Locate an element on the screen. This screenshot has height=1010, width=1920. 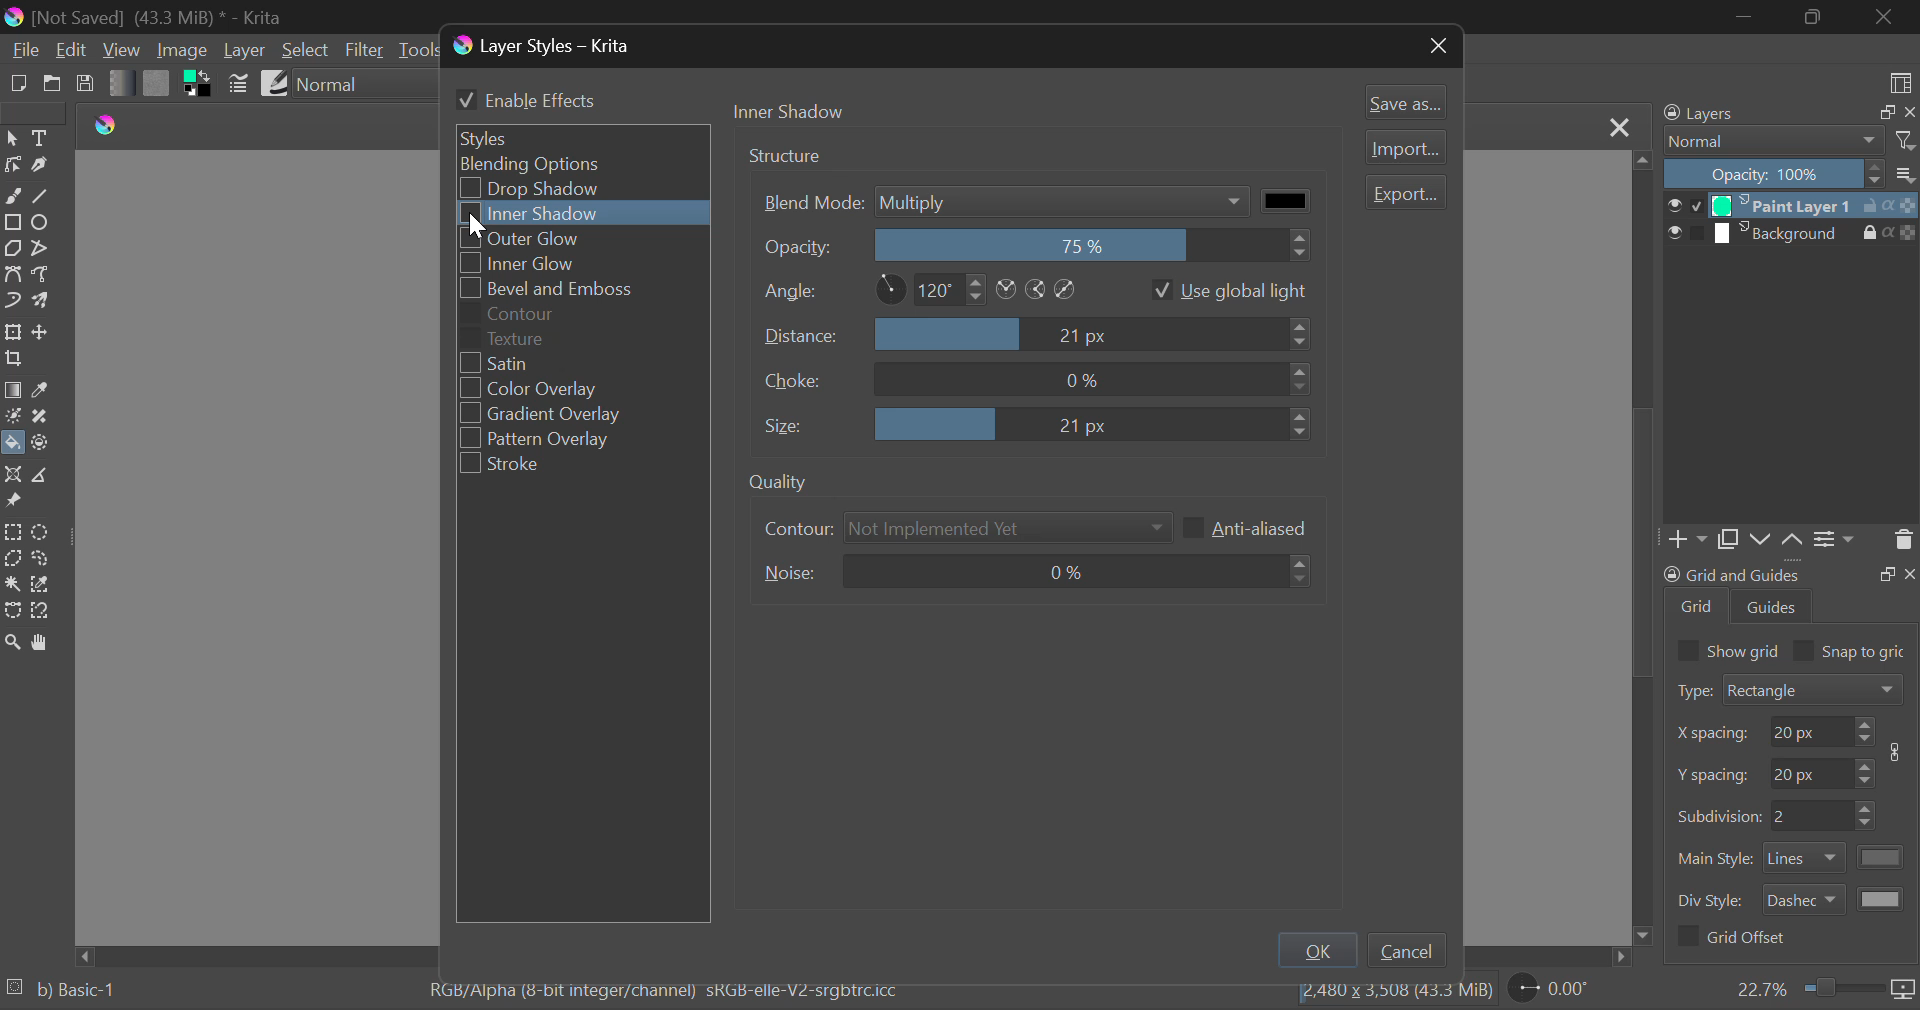
Close is located at coordinates (1885, 17).